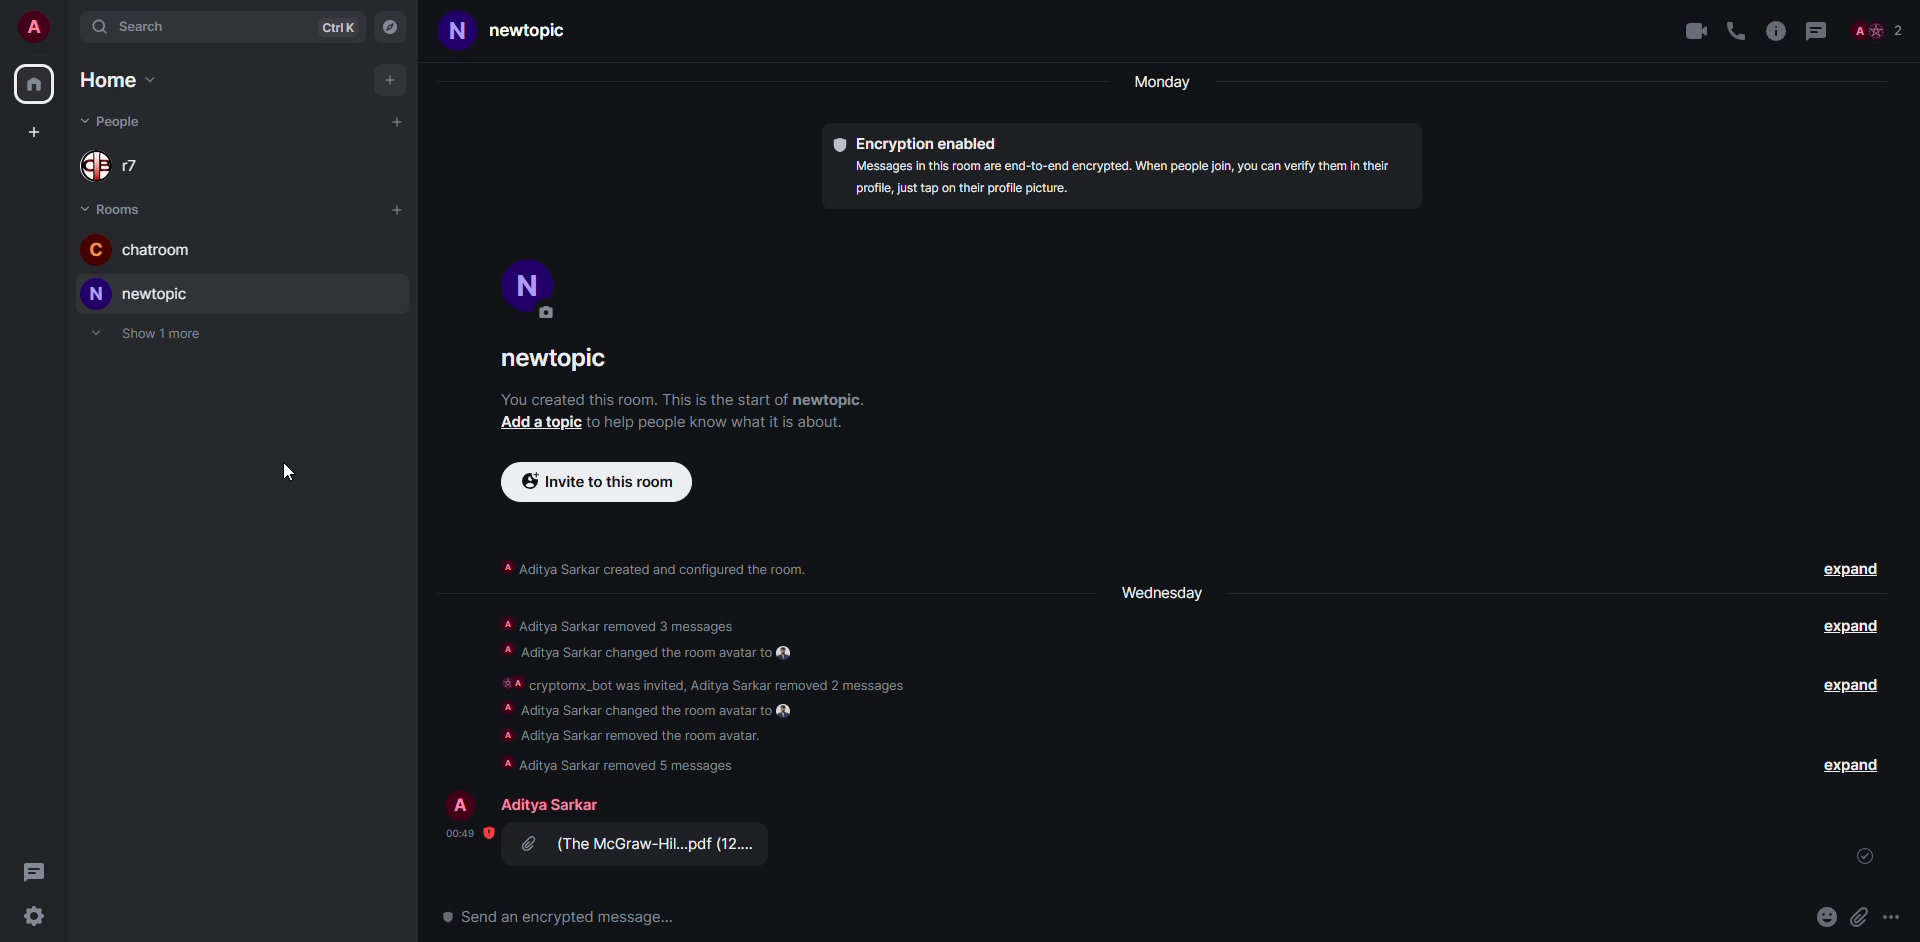  I want to click on send an encrypted message, so click(564, 919).